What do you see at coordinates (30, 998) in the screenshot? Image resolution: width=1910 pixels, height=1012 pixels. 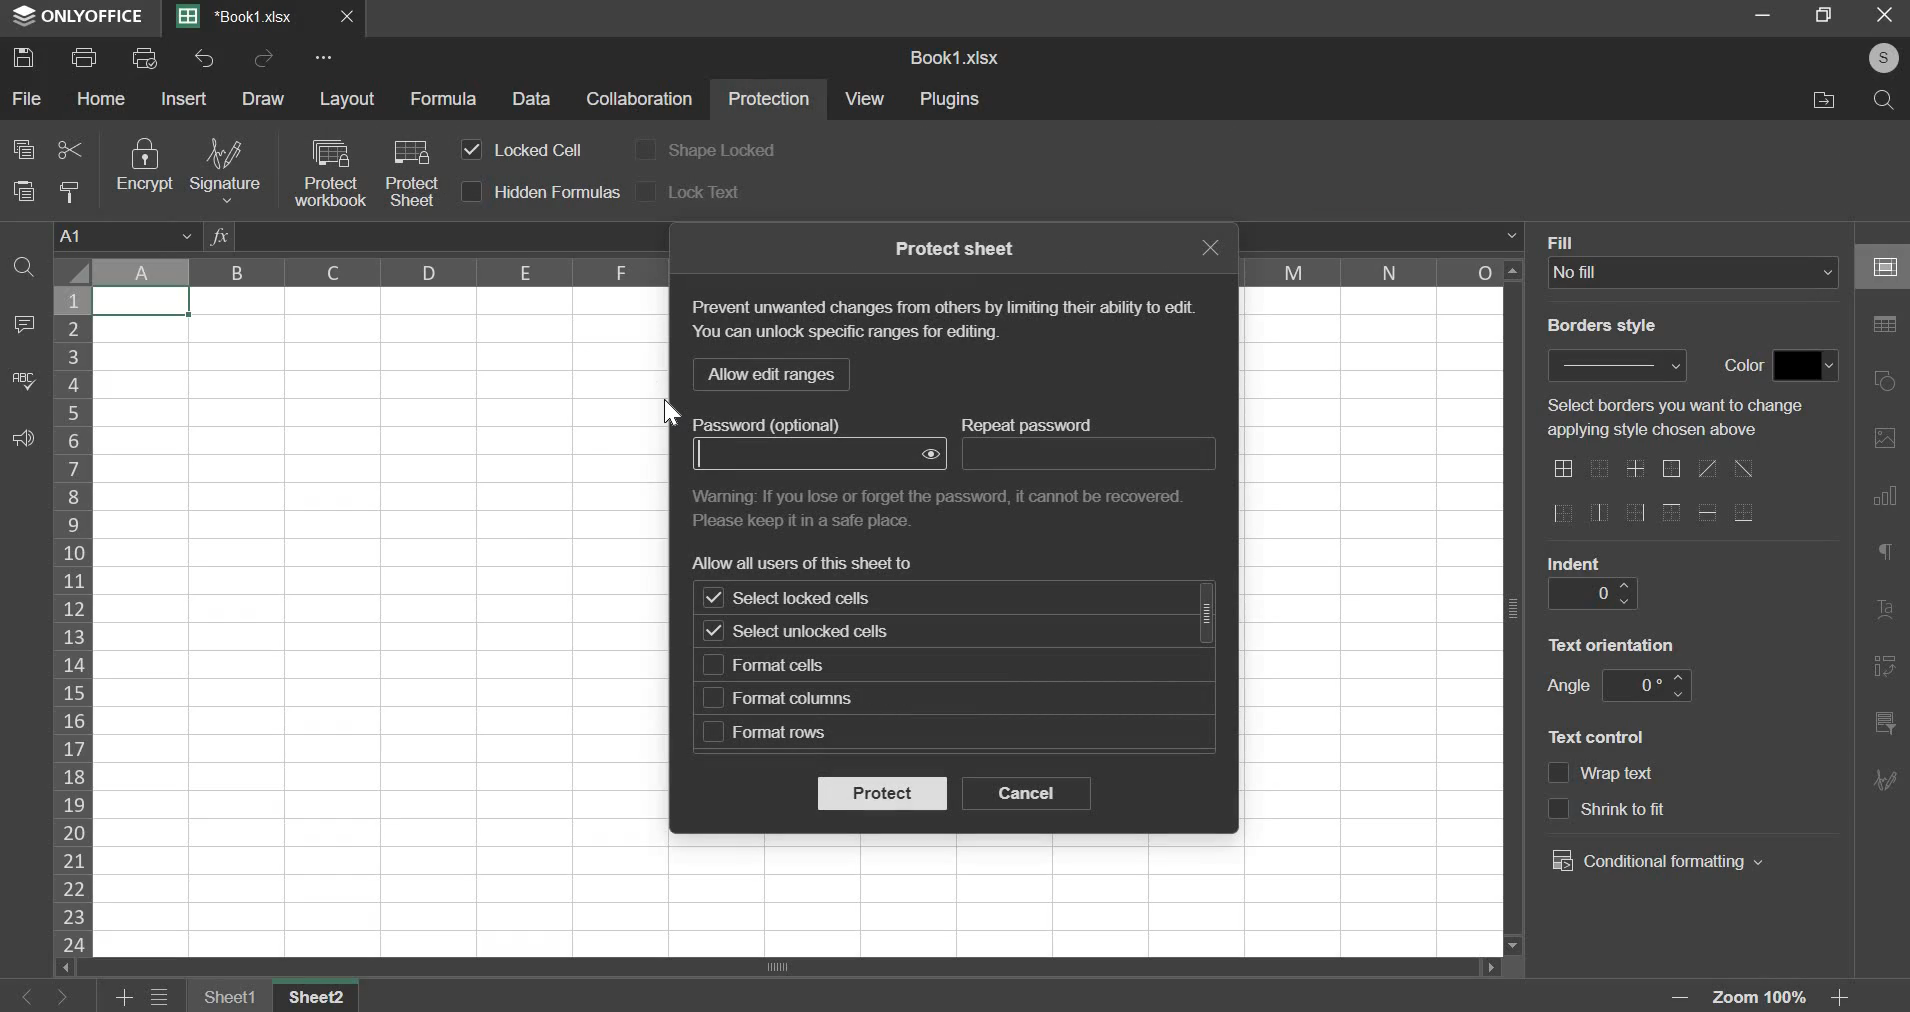 I see `left` at bounding box center [30, 998].